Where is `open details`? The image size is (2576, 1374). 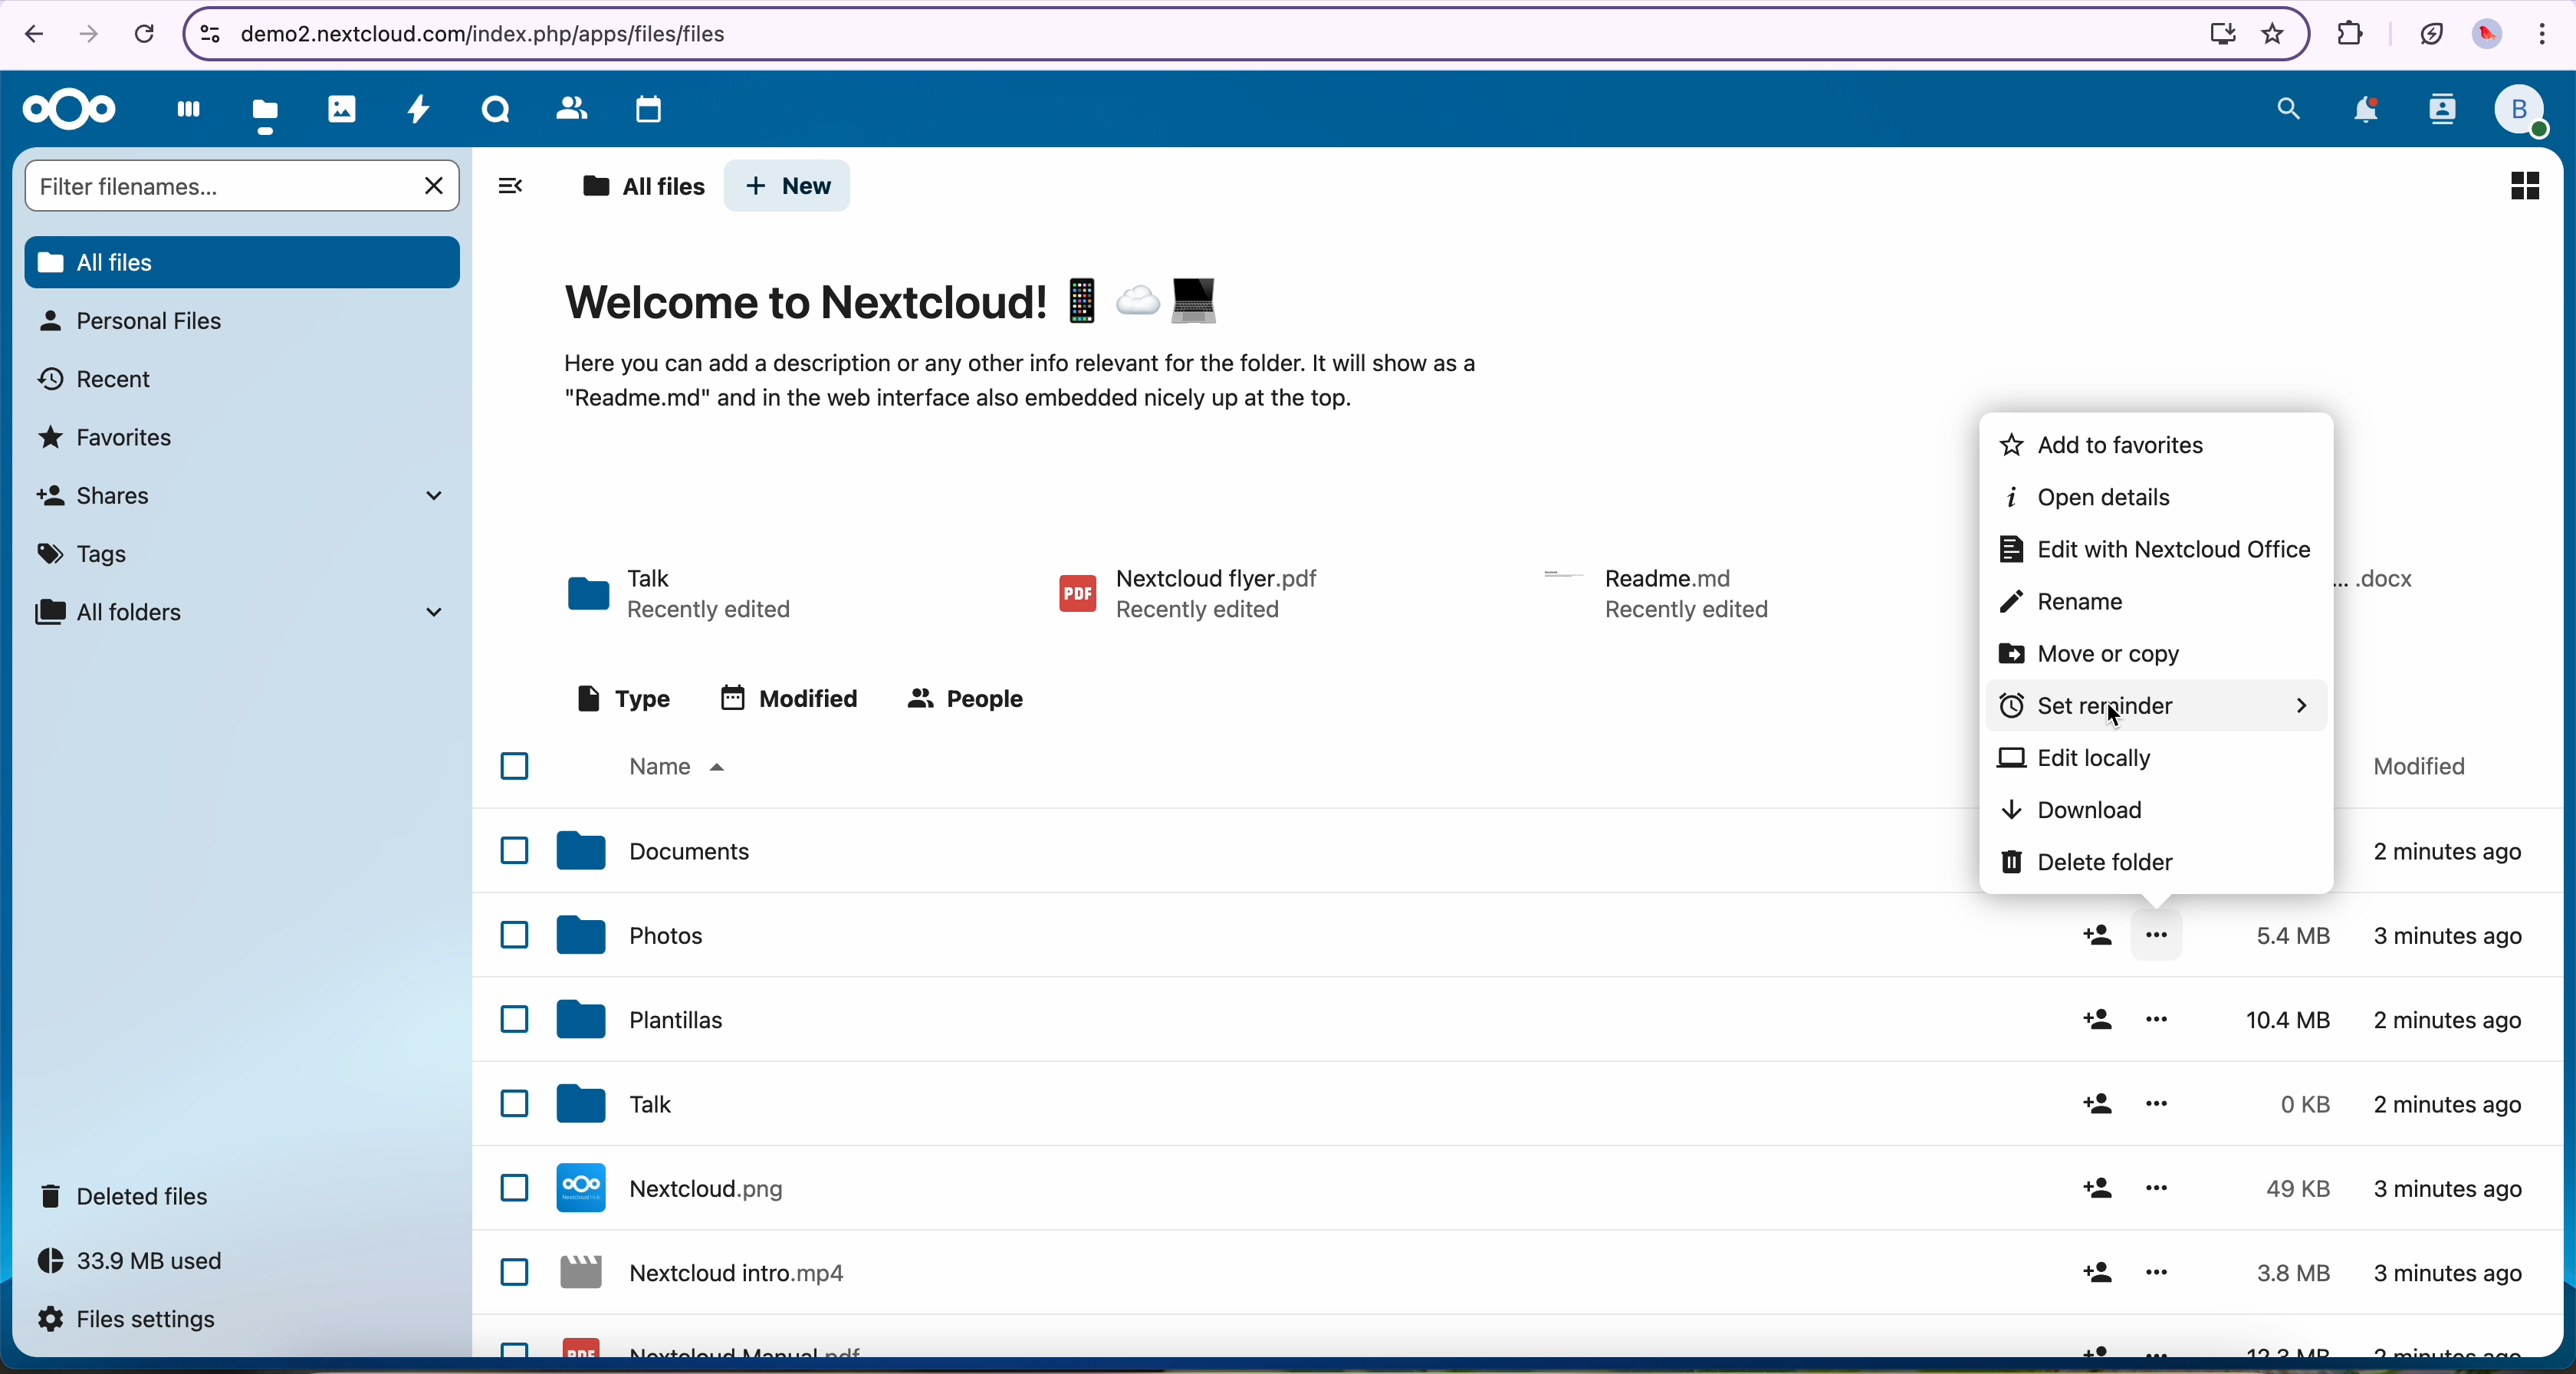 open details is located at coordinates (2089, 498).